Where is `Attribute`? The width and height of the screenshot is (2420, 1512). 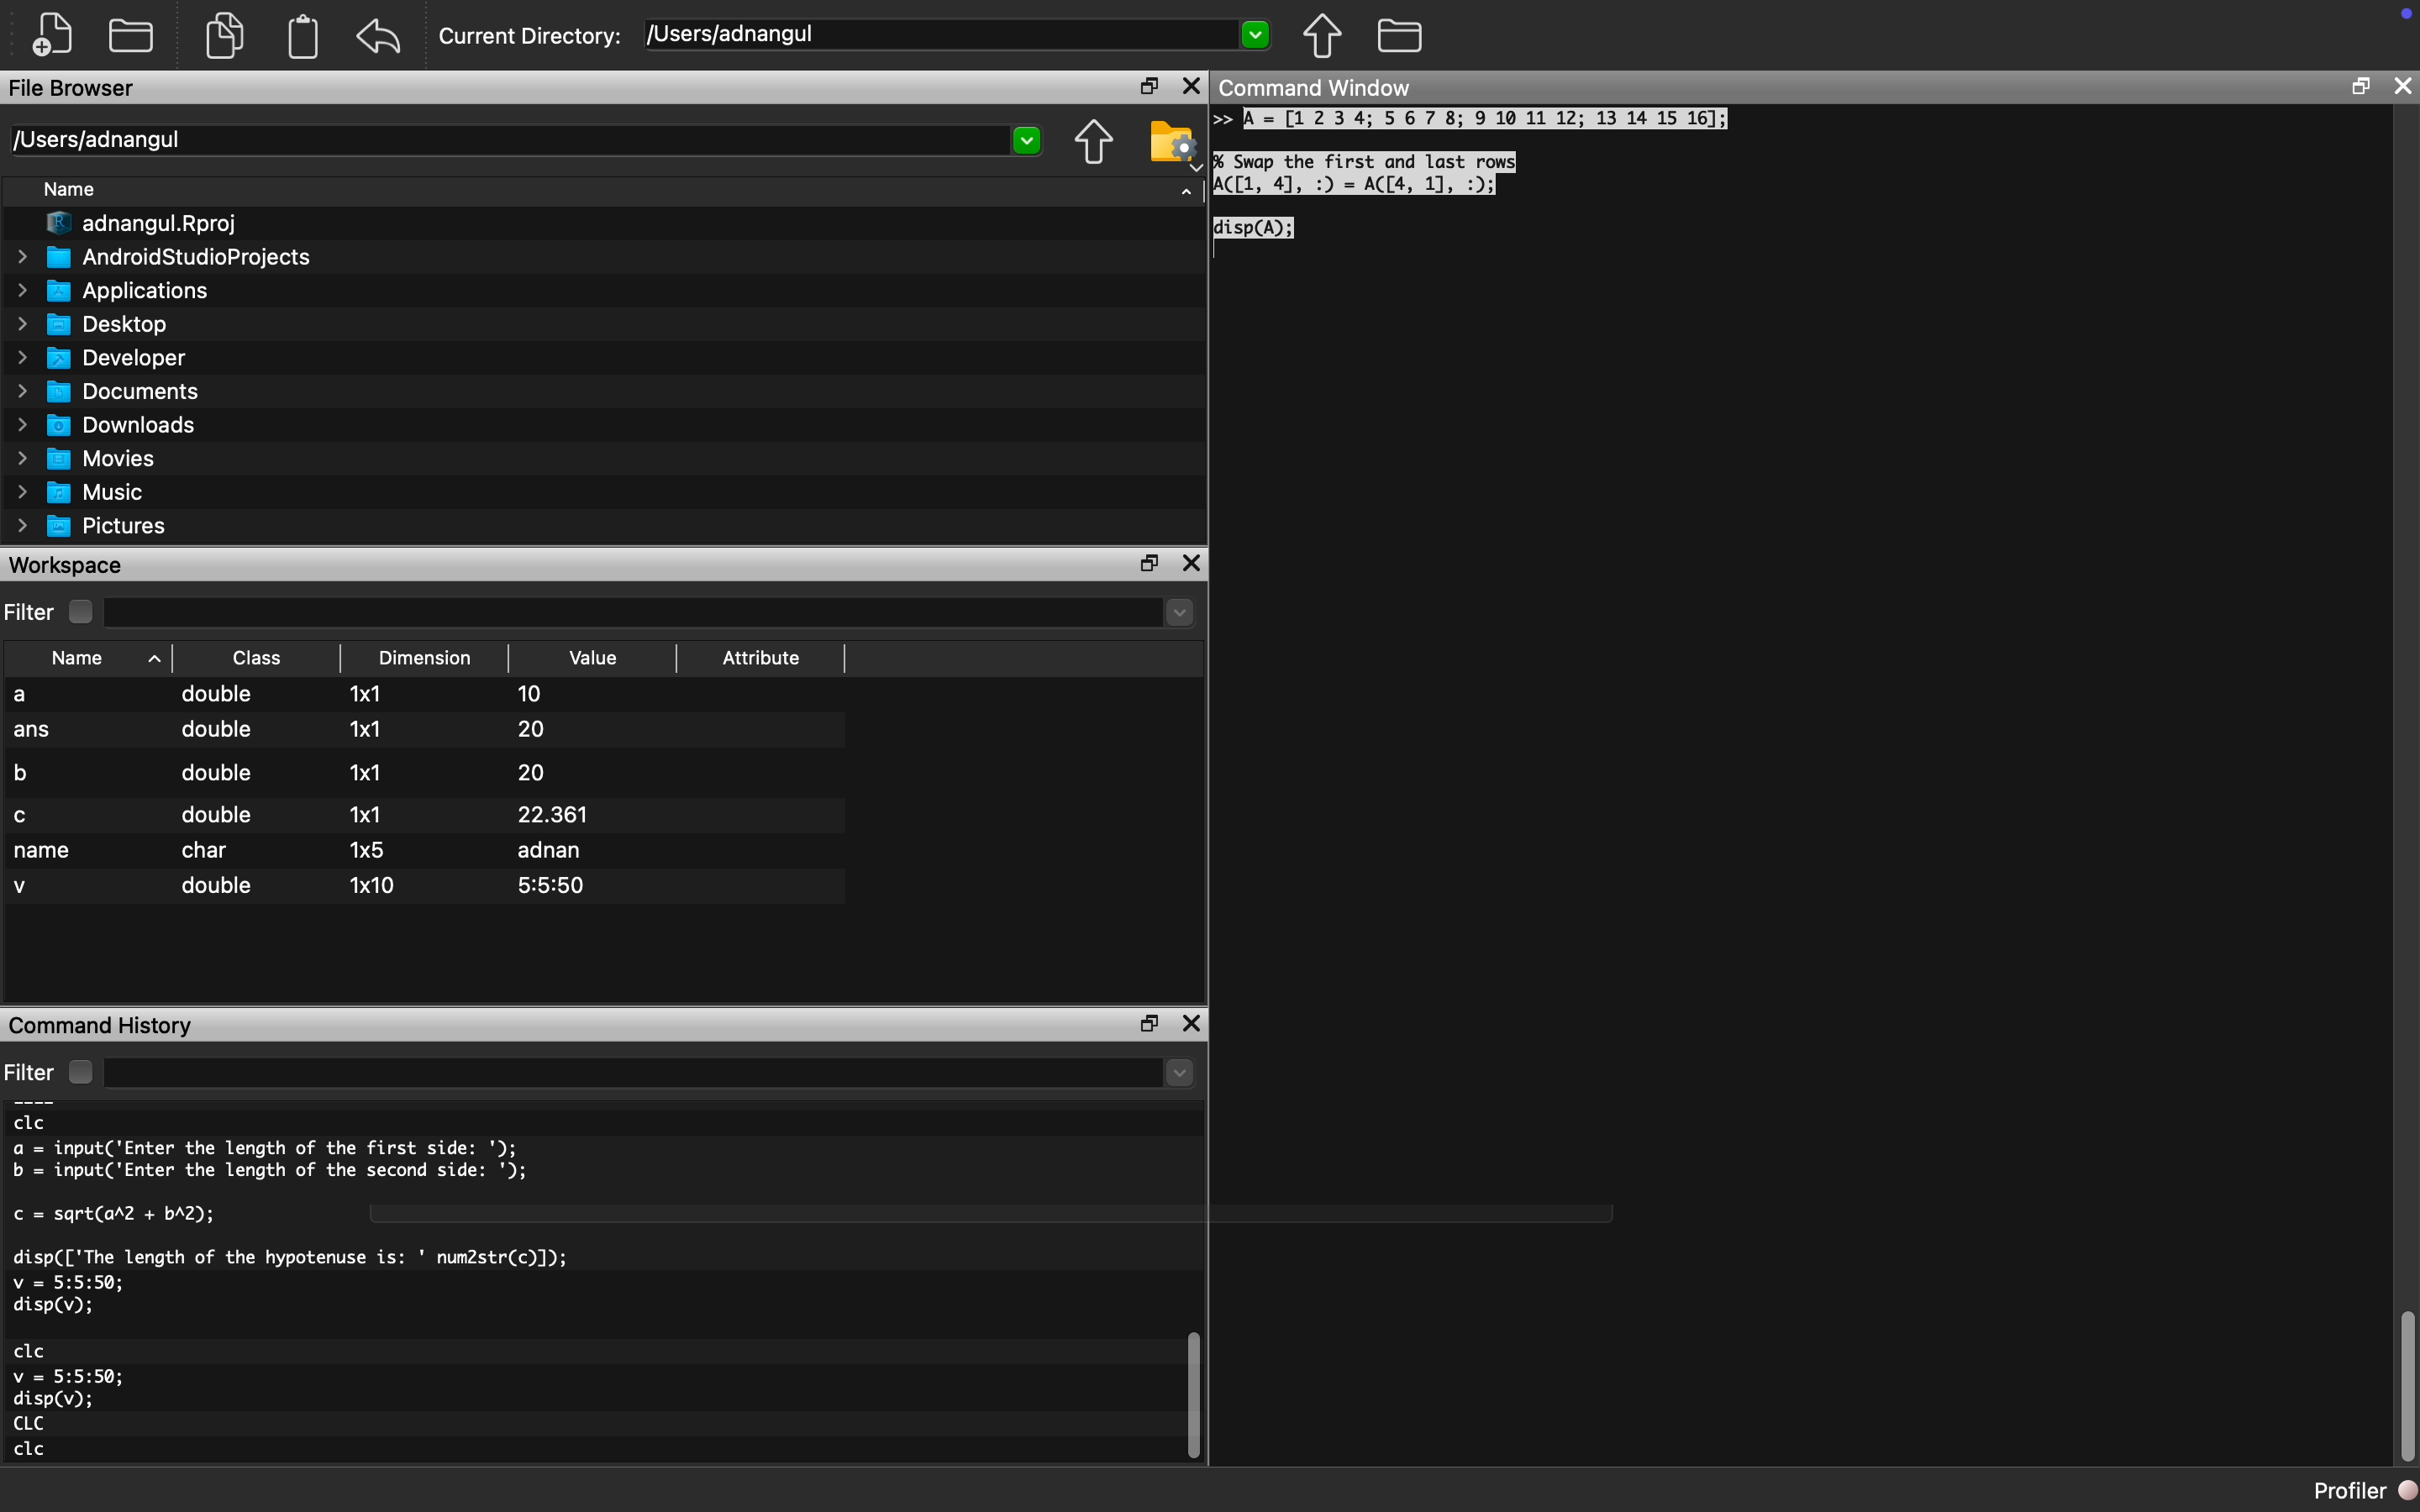 Attribute is located at coordinates (767, 650).